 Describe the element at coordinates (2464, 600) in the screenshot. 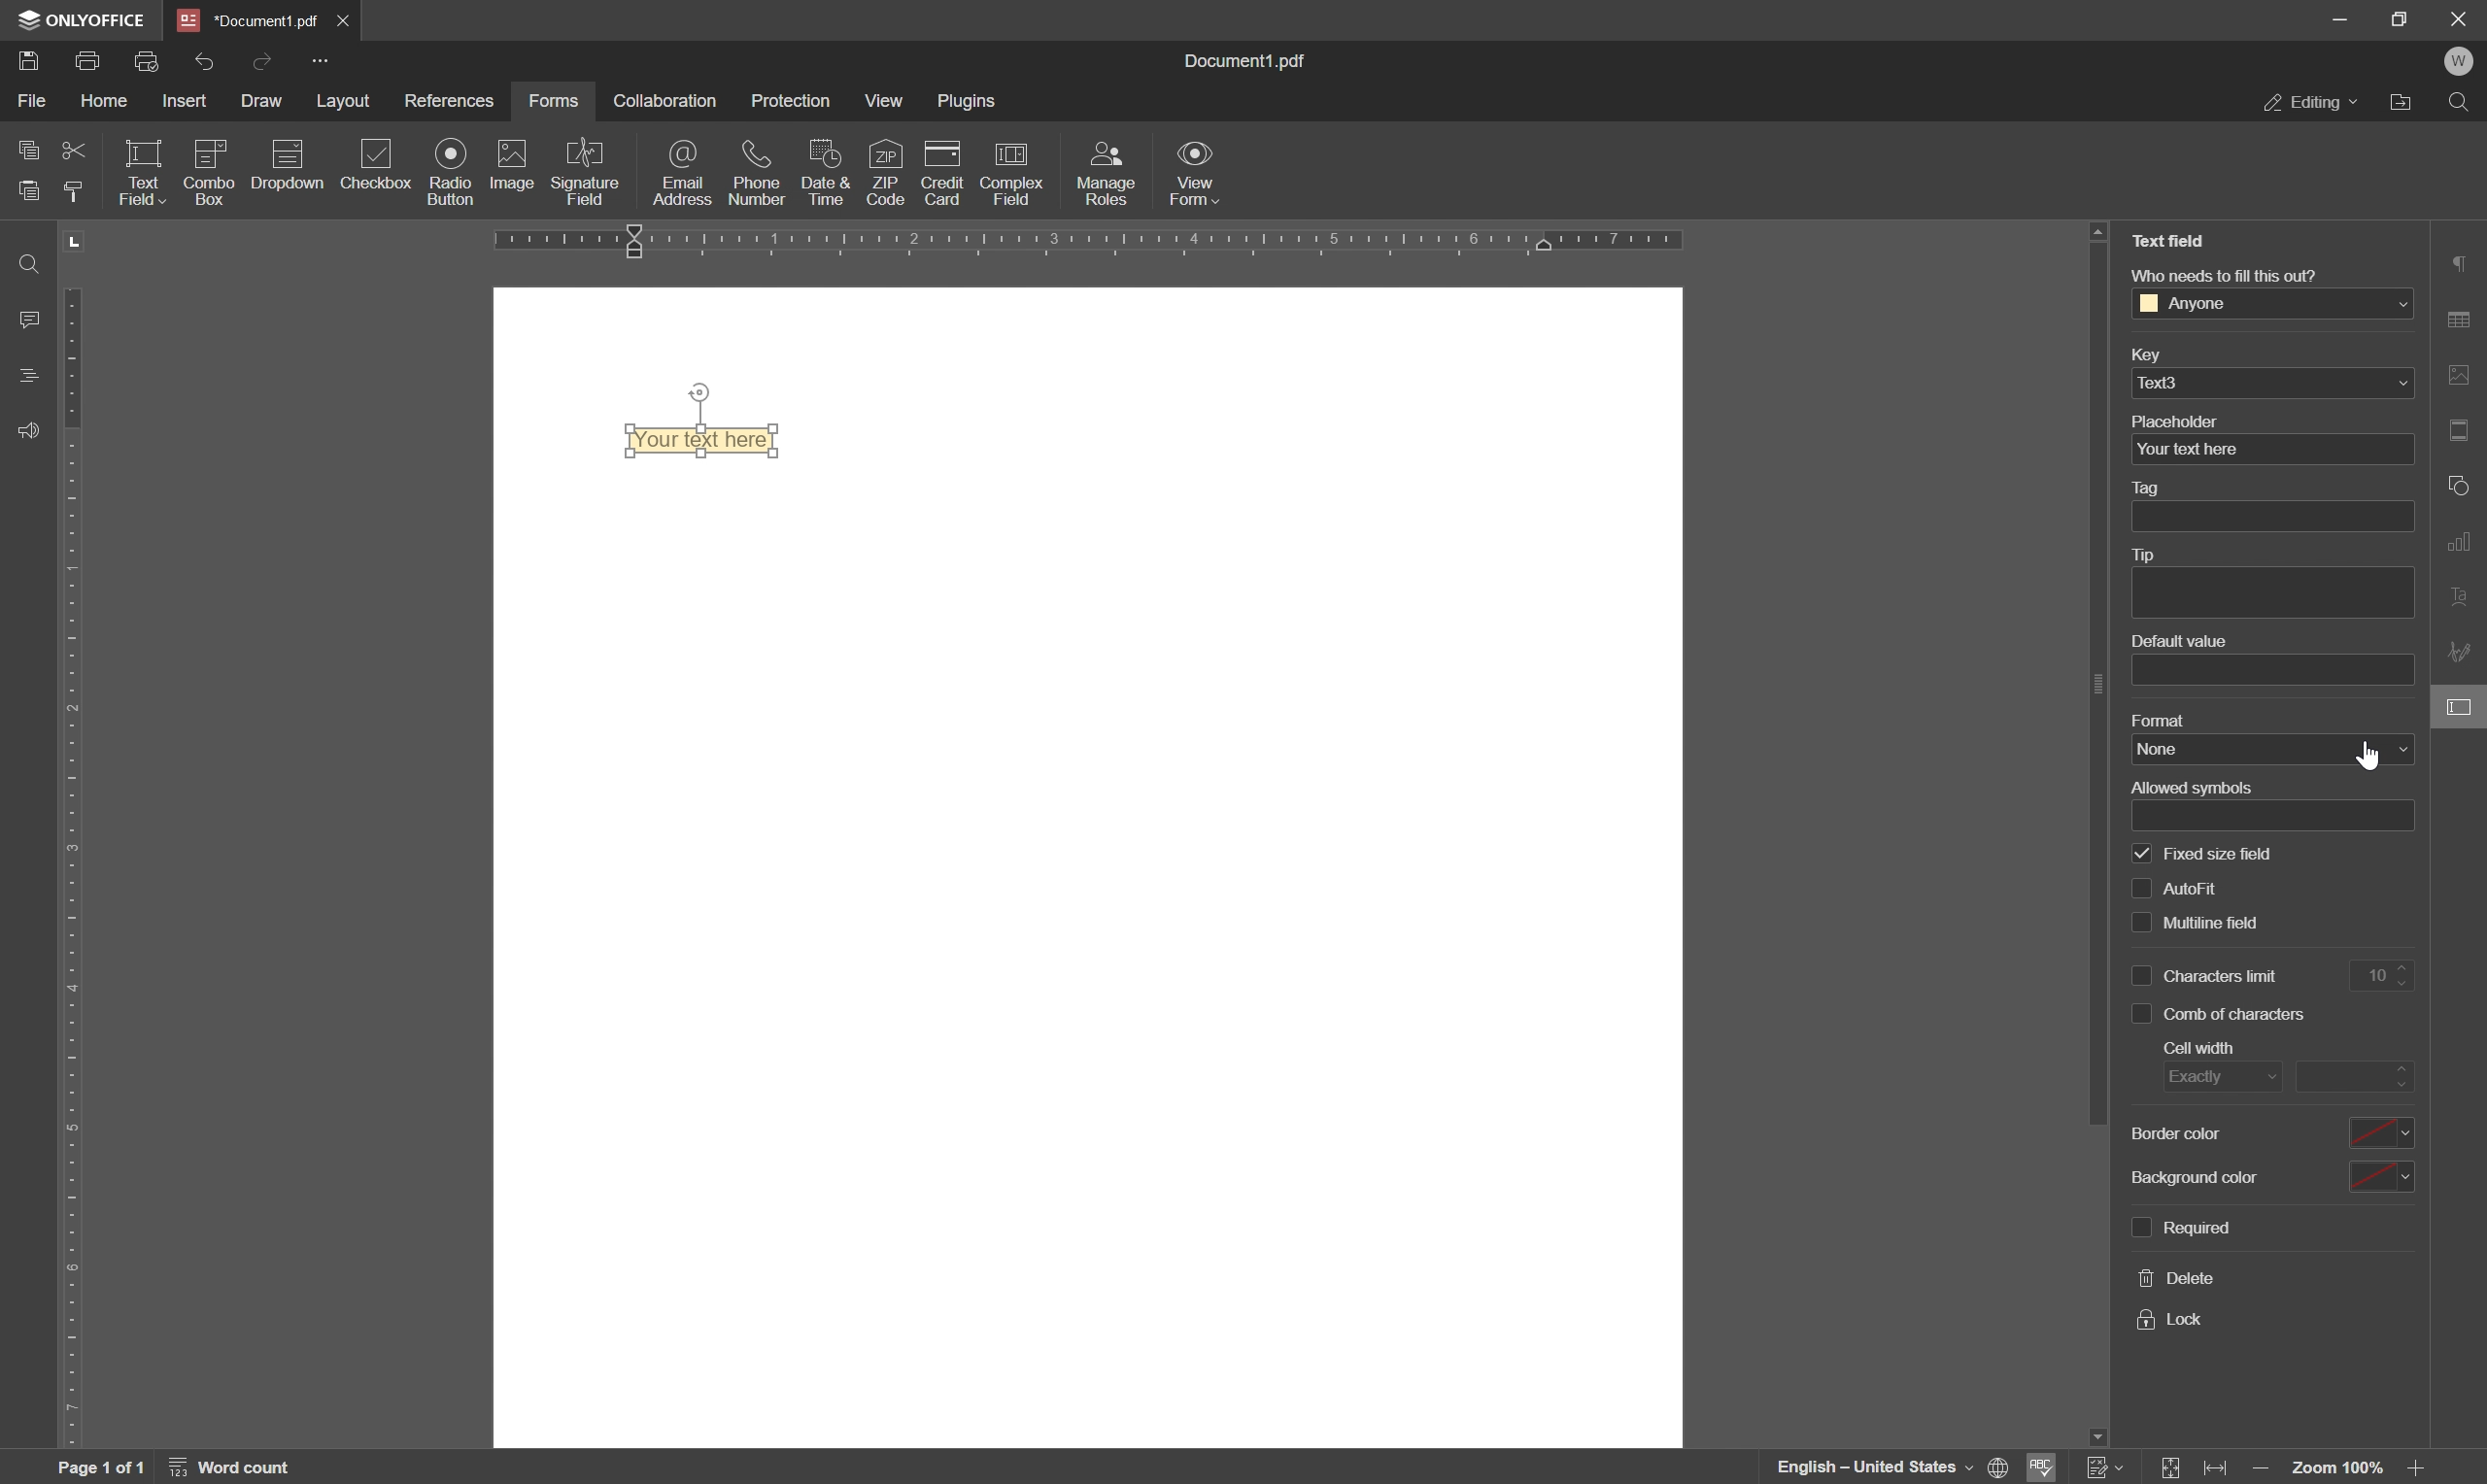

I see `text art settings` at that location.